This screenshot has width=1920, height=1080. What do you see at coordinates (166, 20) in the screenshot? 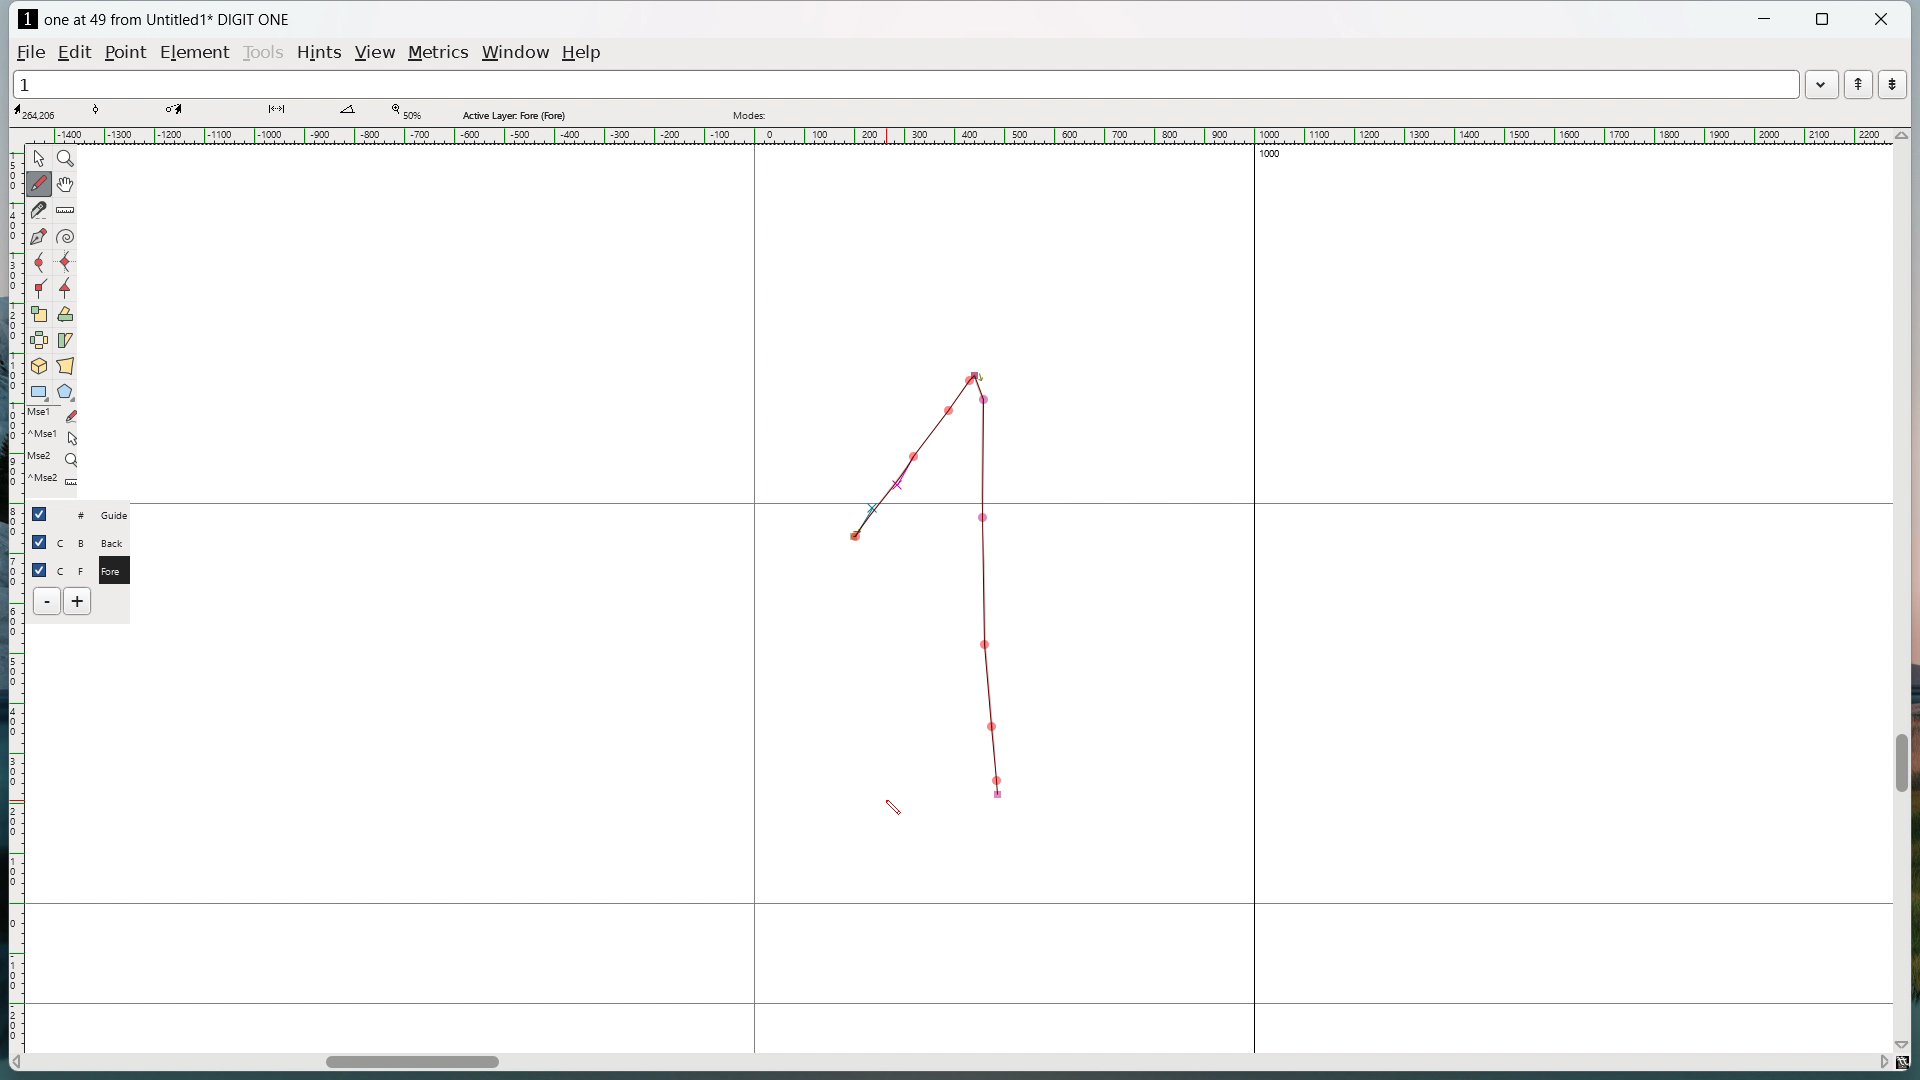
I see `one at 49 from Untitled1 DIGIT ONE` at bounding box center [166, 20].